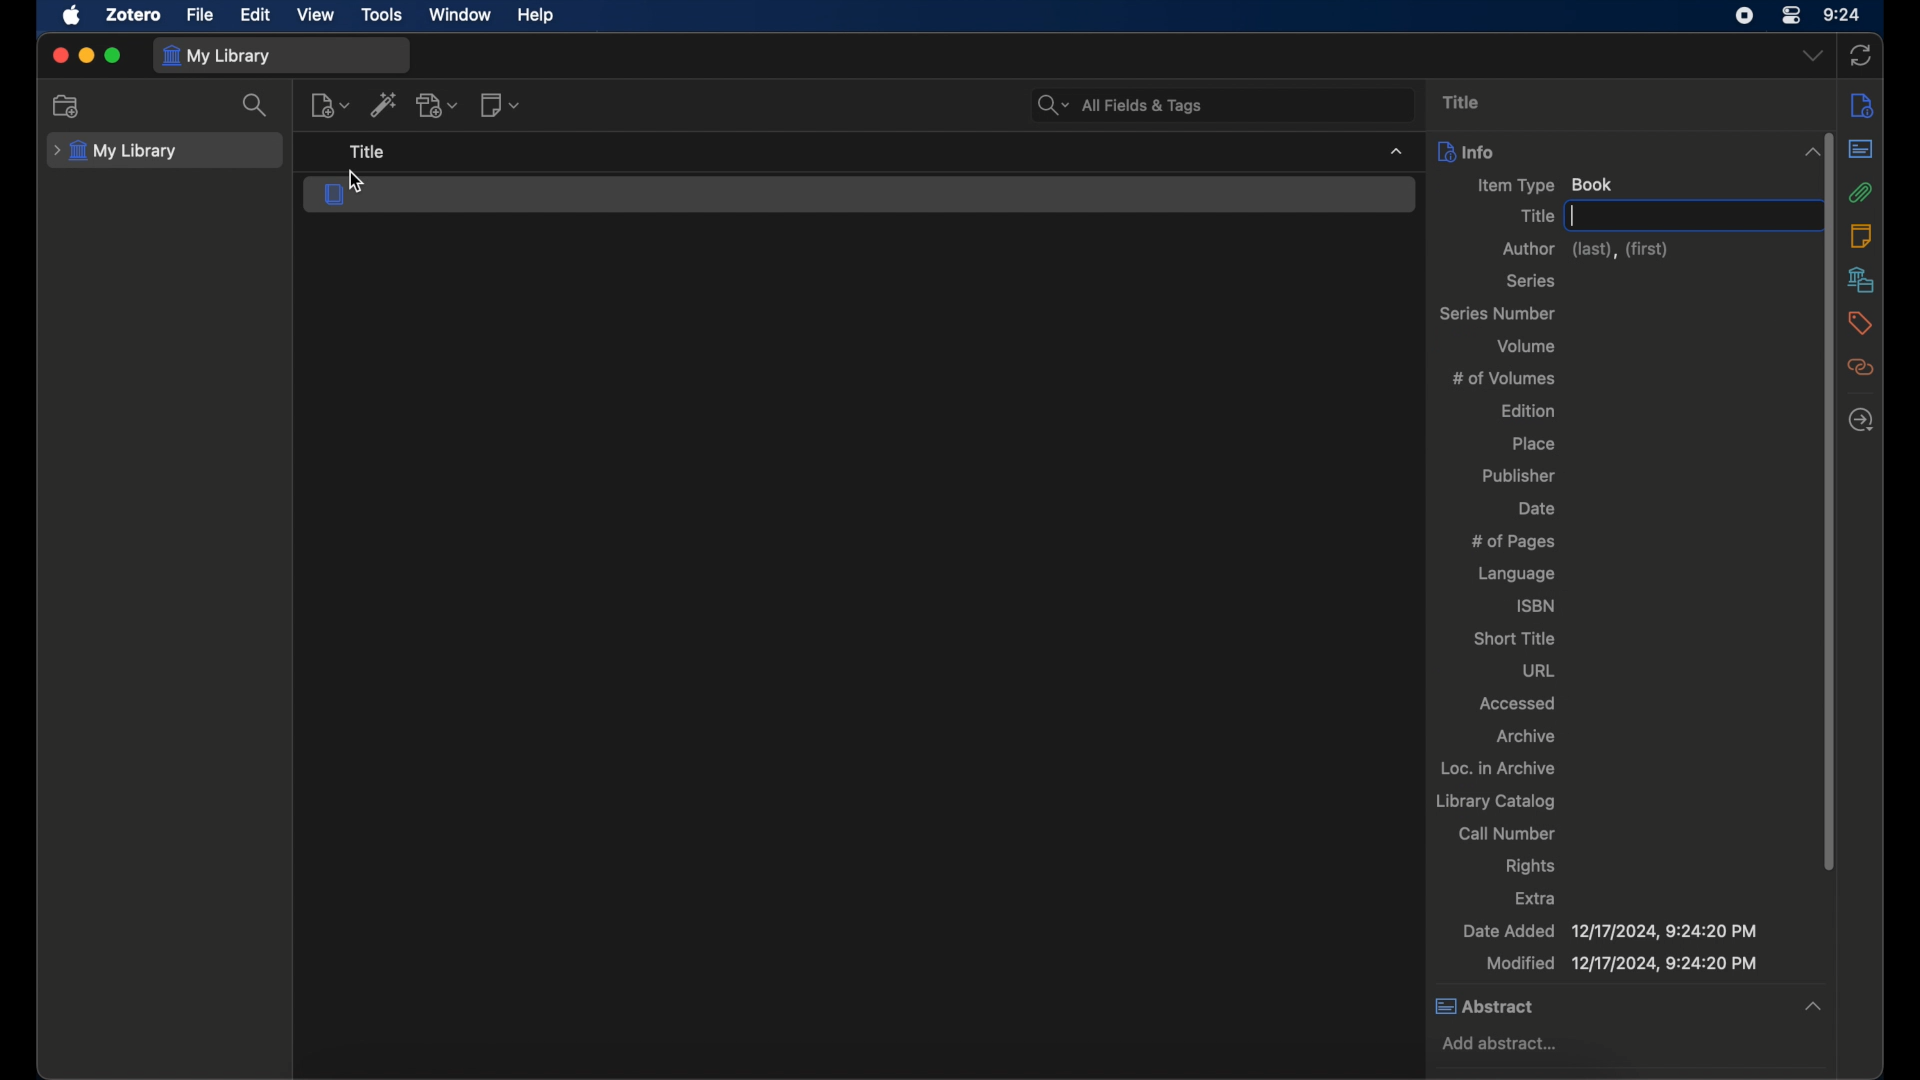  I want to click on zotero, so click(132, 14).